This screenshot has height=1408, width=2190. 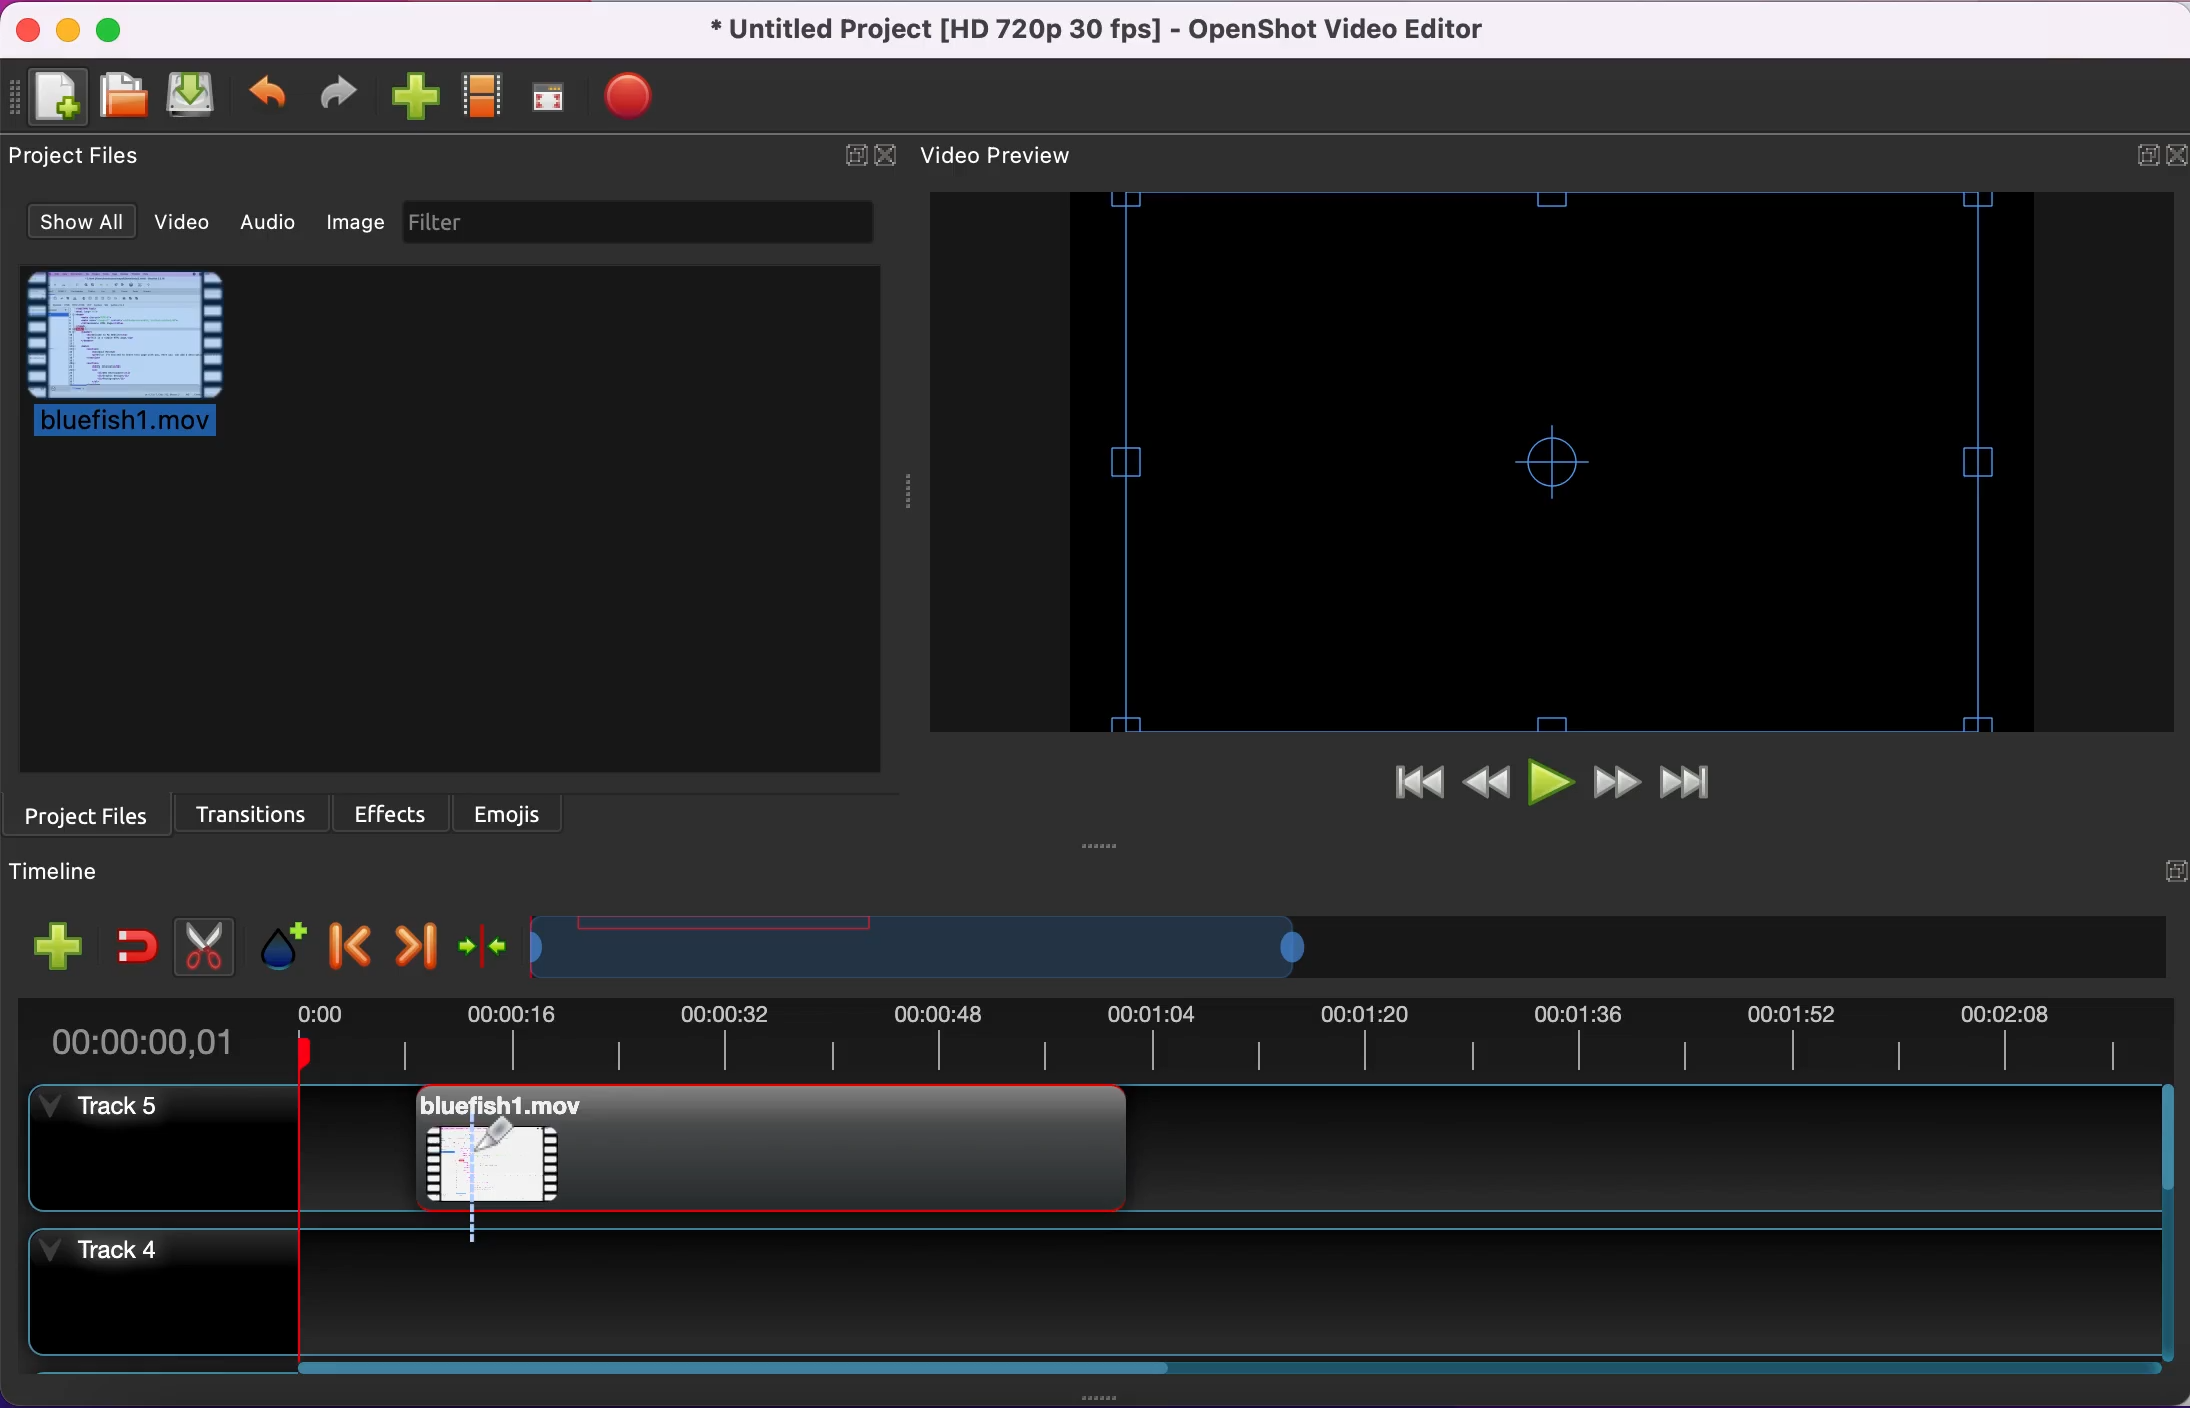 I want to click on video preview, so click(x=1009, y=157).